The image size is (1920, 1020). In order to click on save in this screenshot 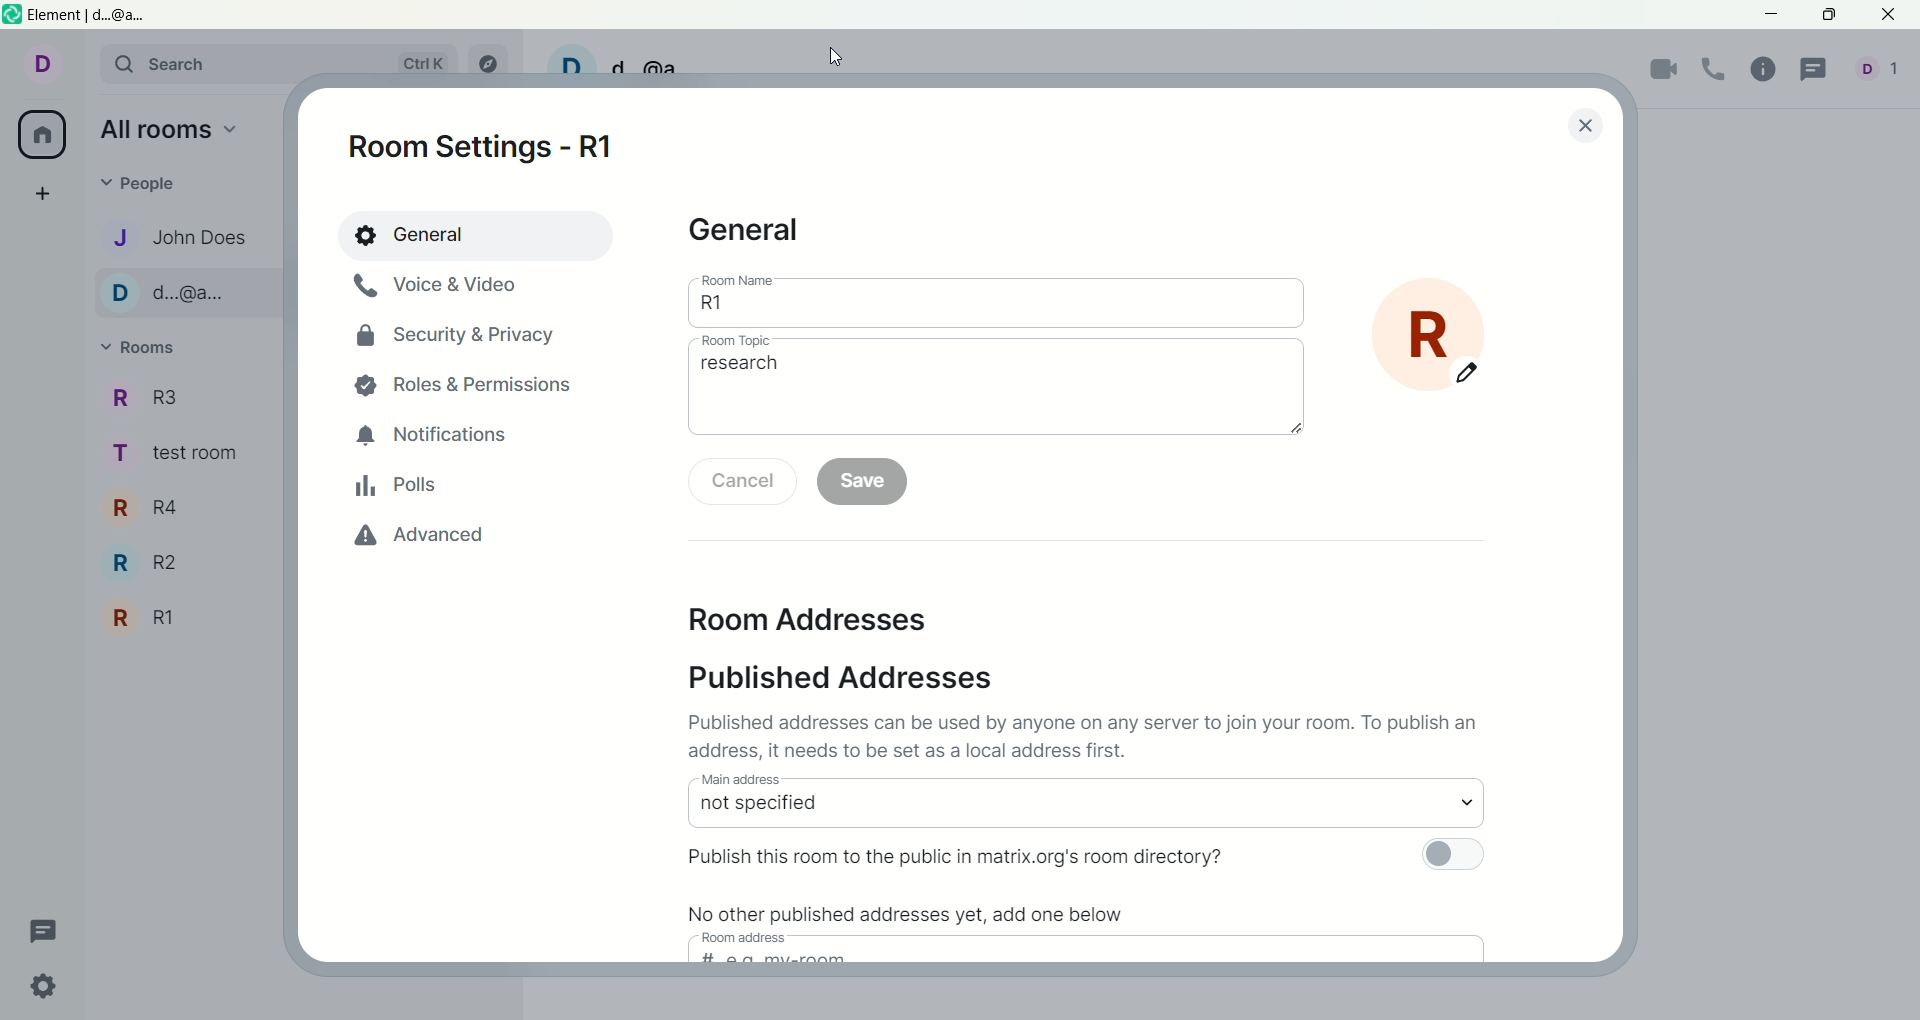, I will do `click(866, 485)`.